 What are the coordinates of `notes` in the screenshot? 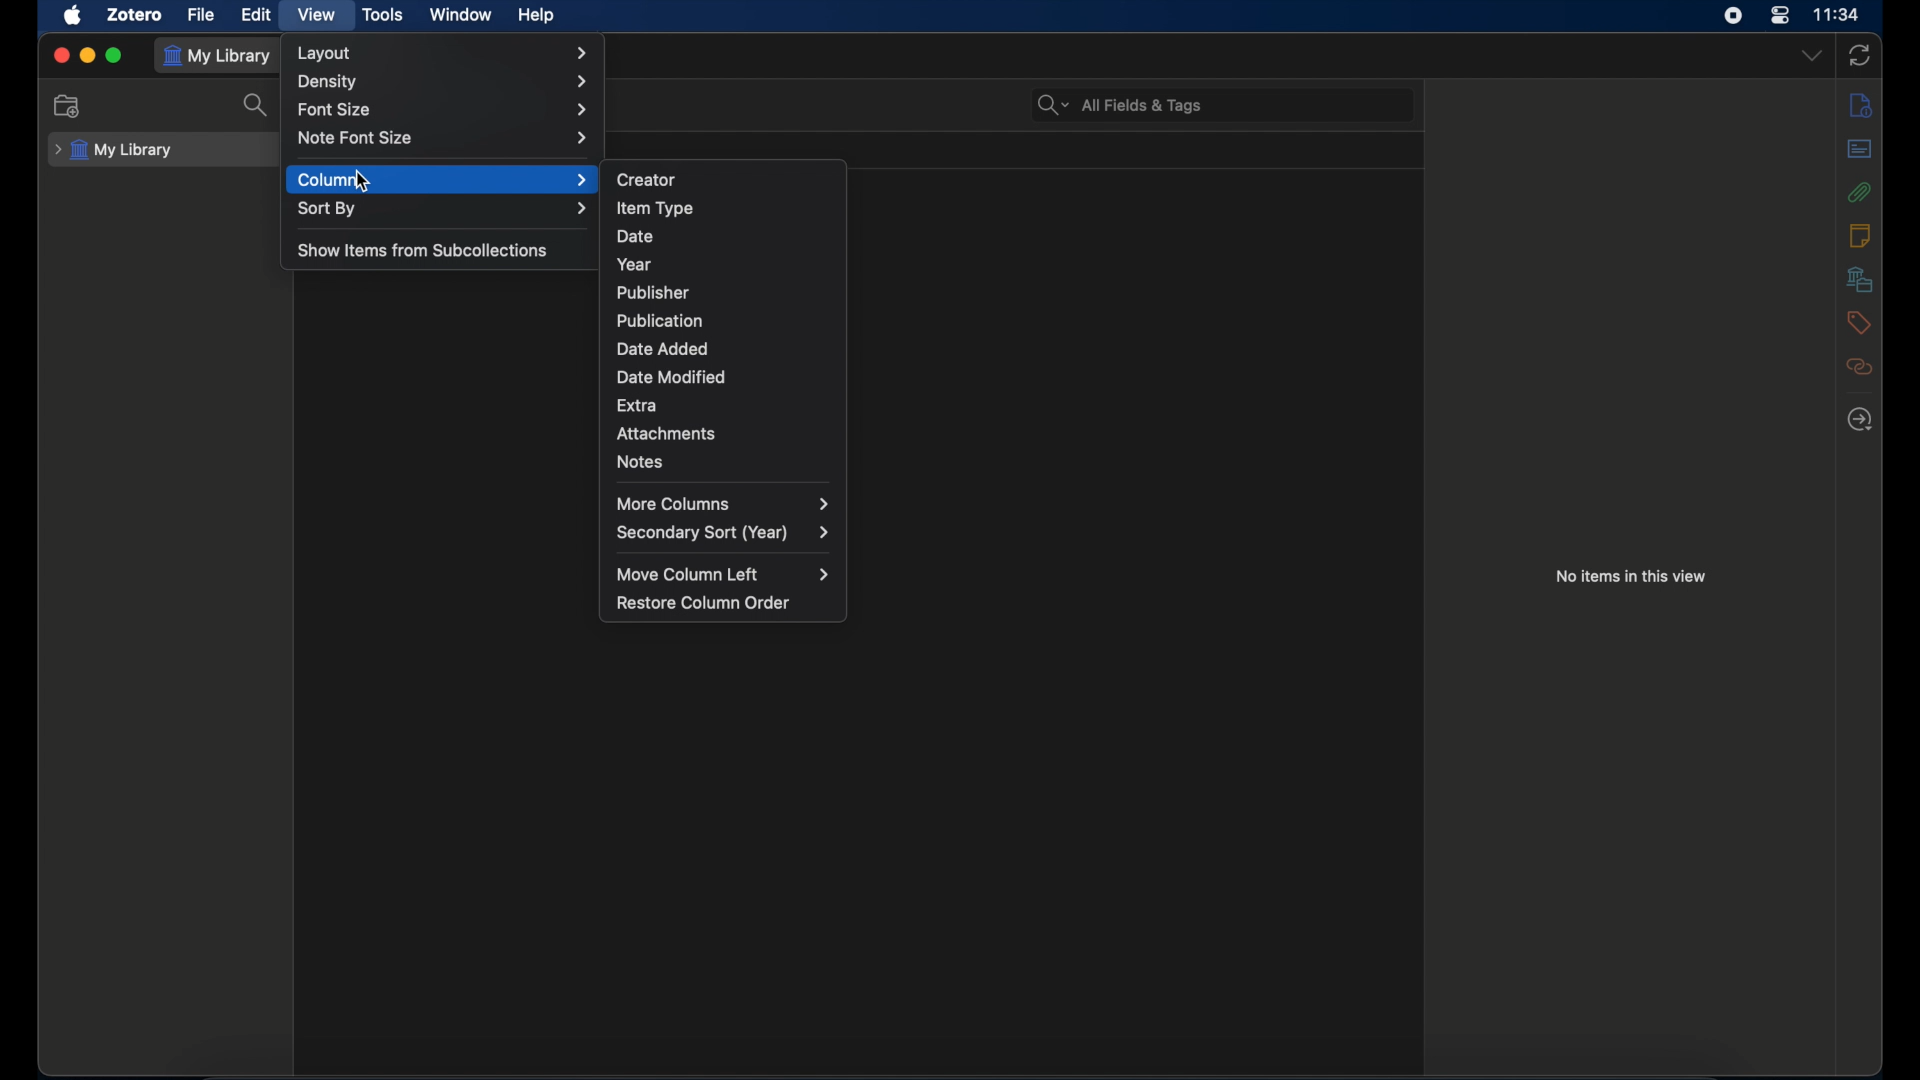 It's located at (1858, 235).